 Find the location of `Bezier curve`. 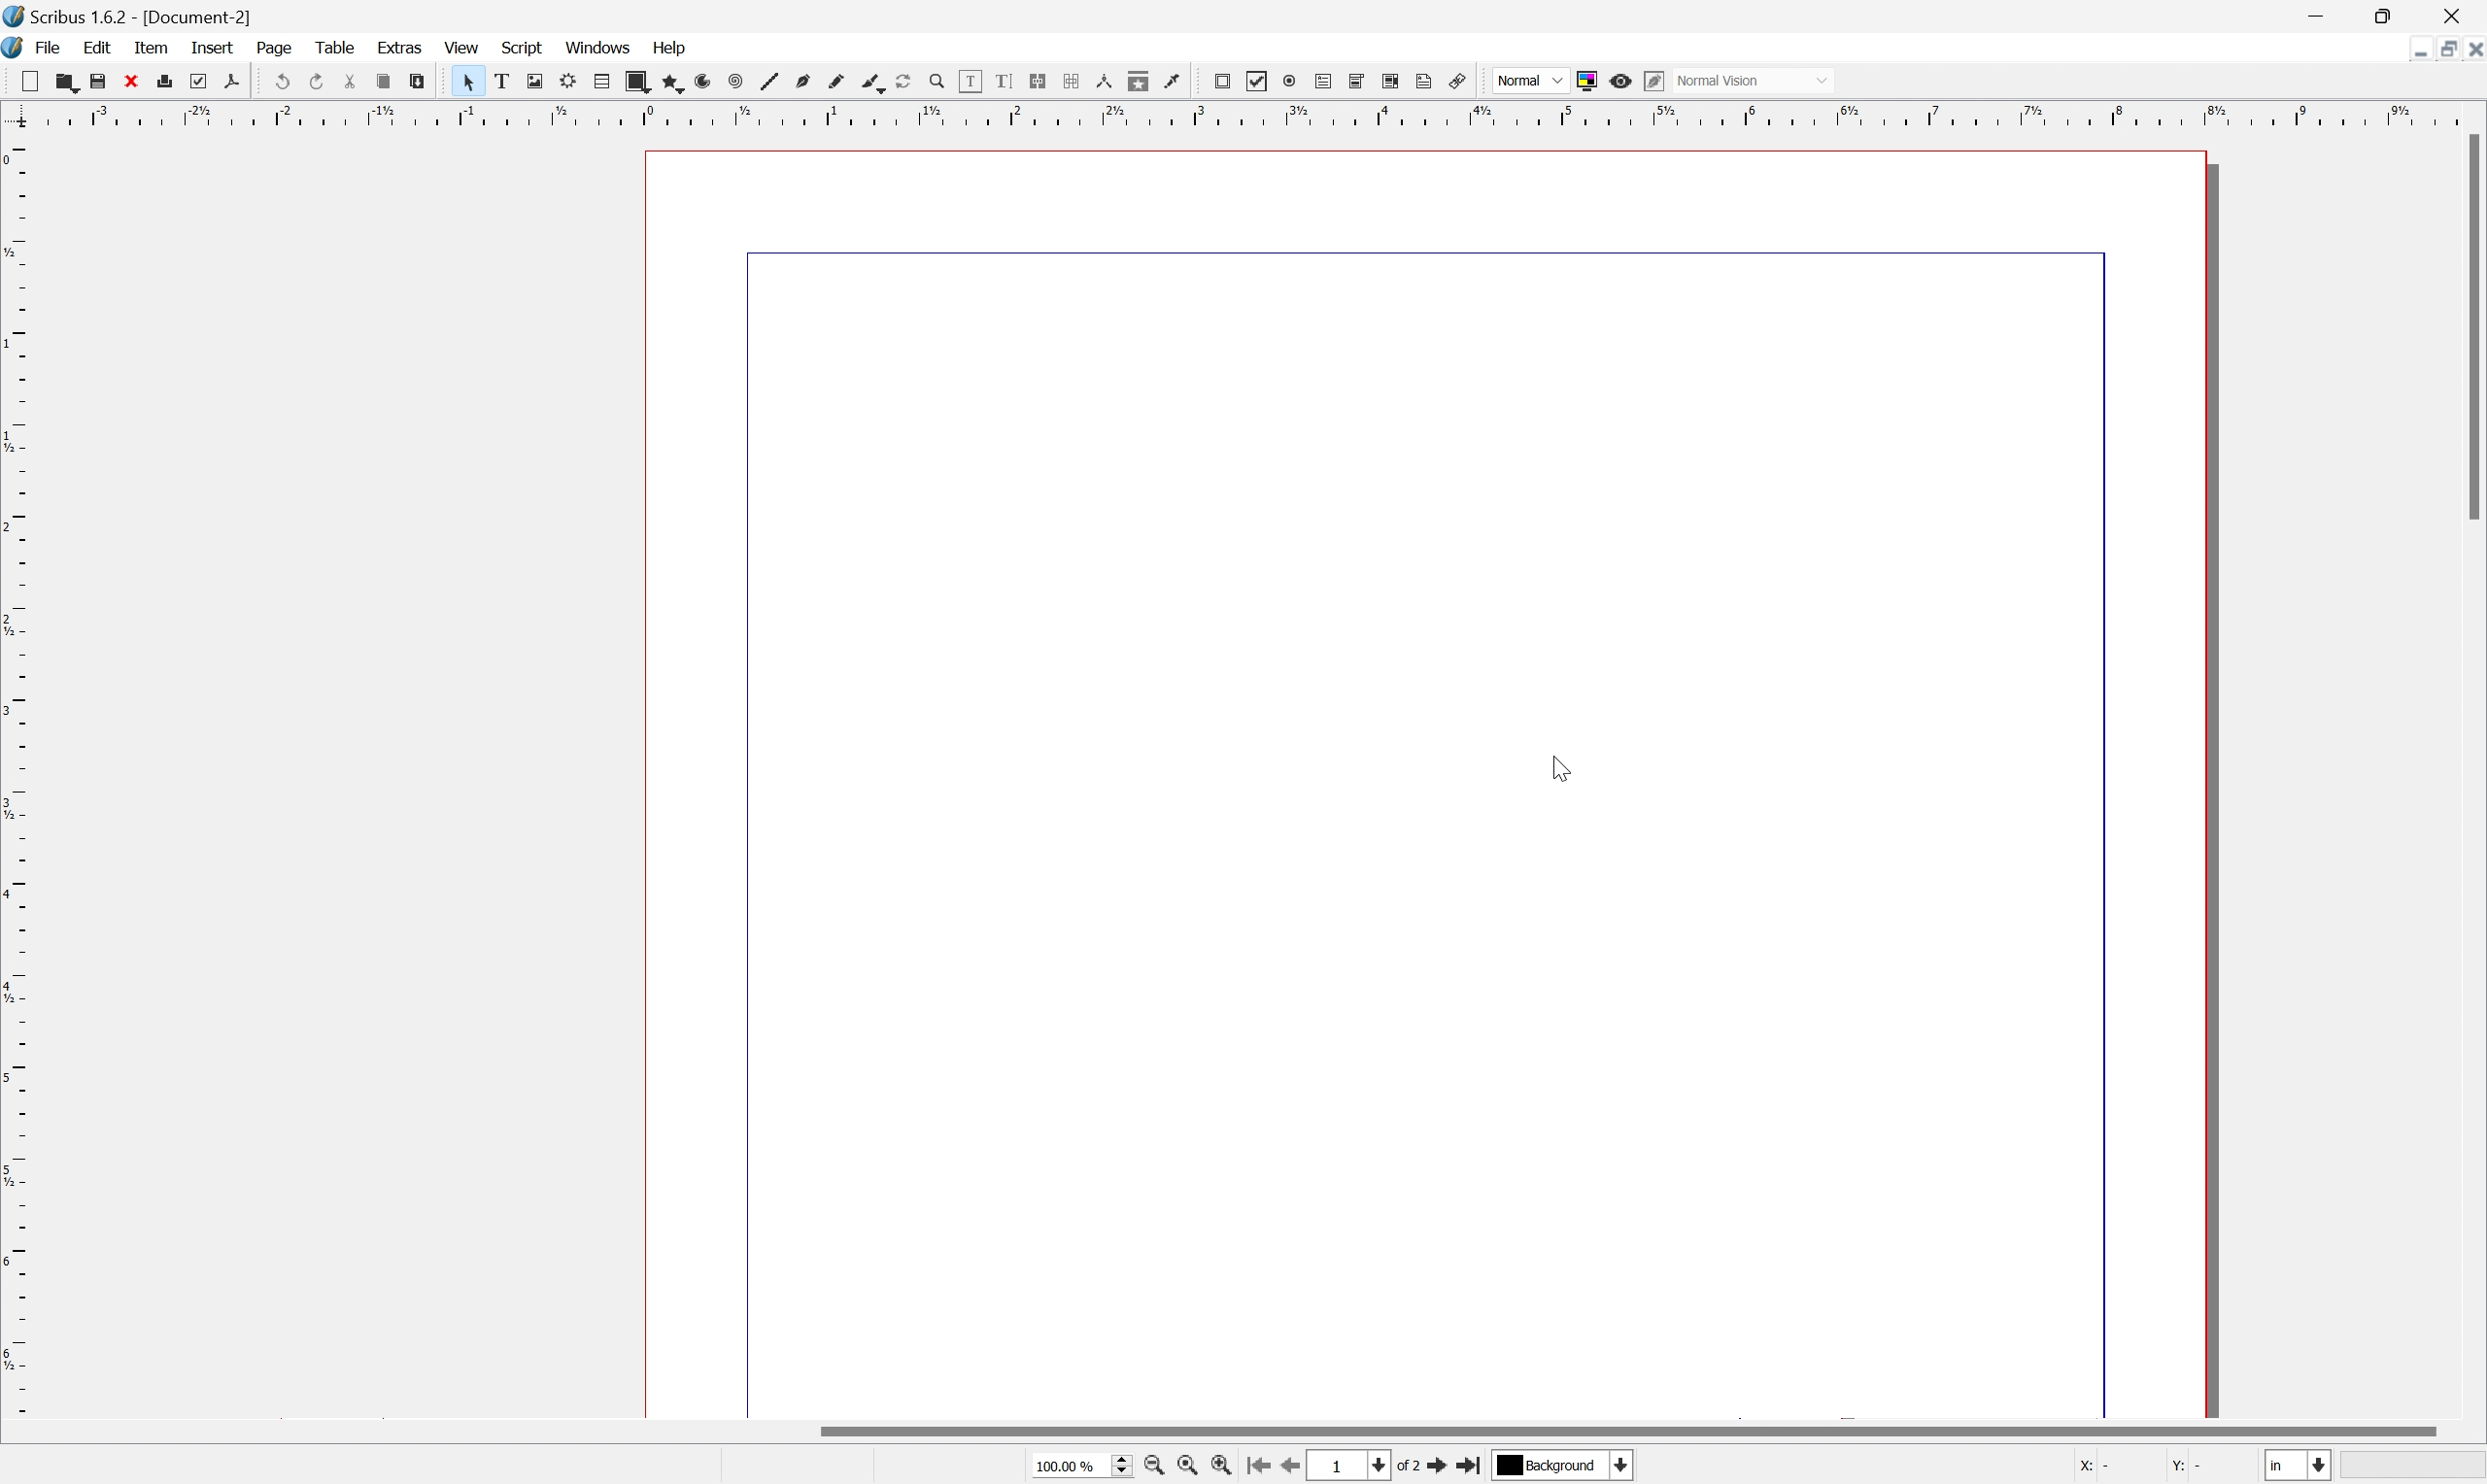

Bezier curve is located at coordinates (801, 82).